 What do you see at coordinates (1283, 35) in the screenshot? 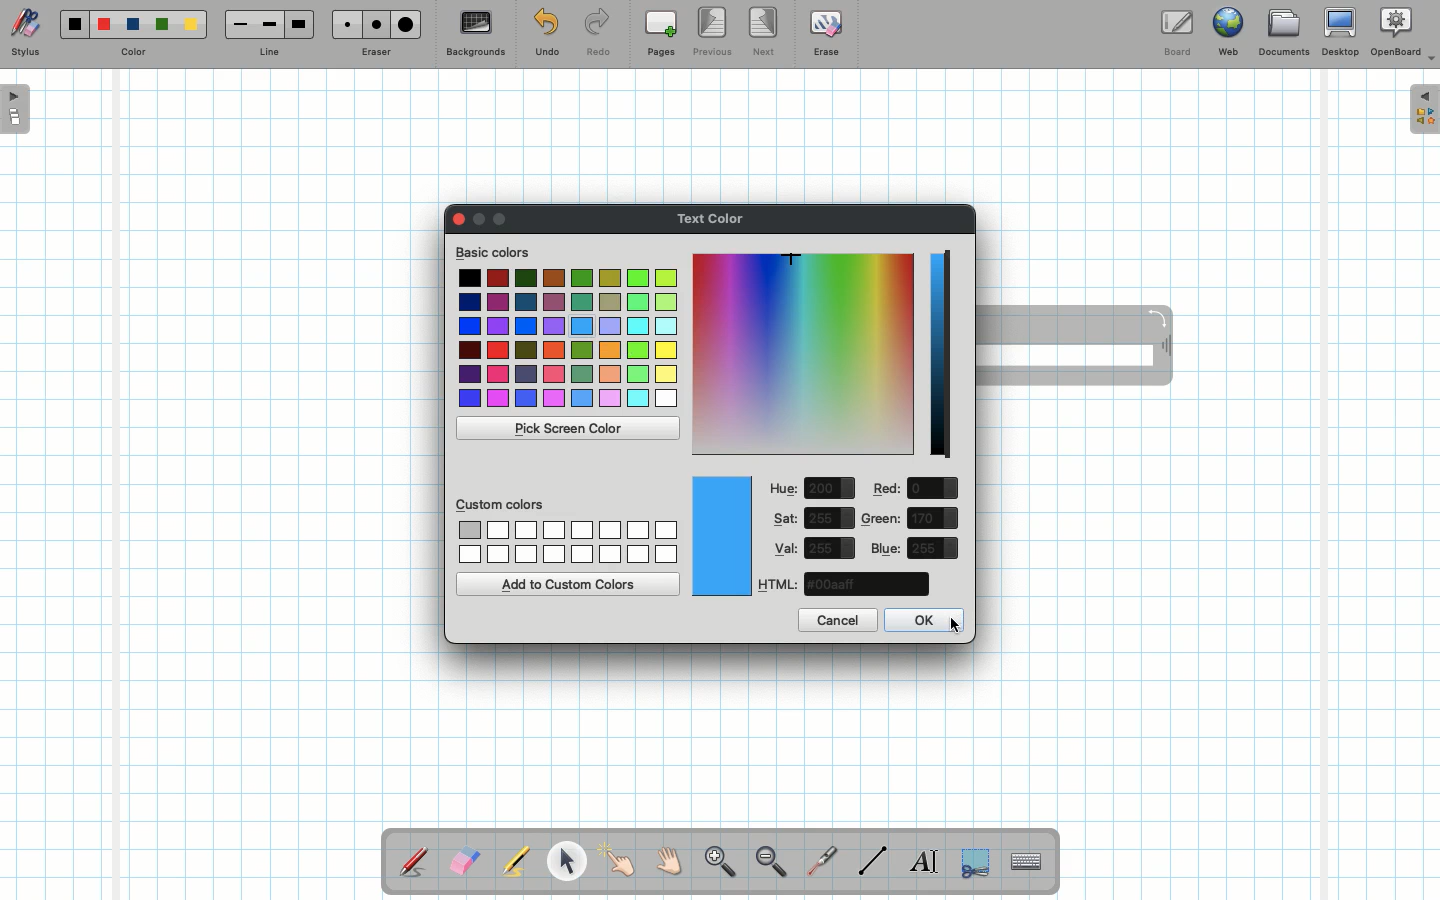
I see `Documents` at bounding box center [1283, 35].